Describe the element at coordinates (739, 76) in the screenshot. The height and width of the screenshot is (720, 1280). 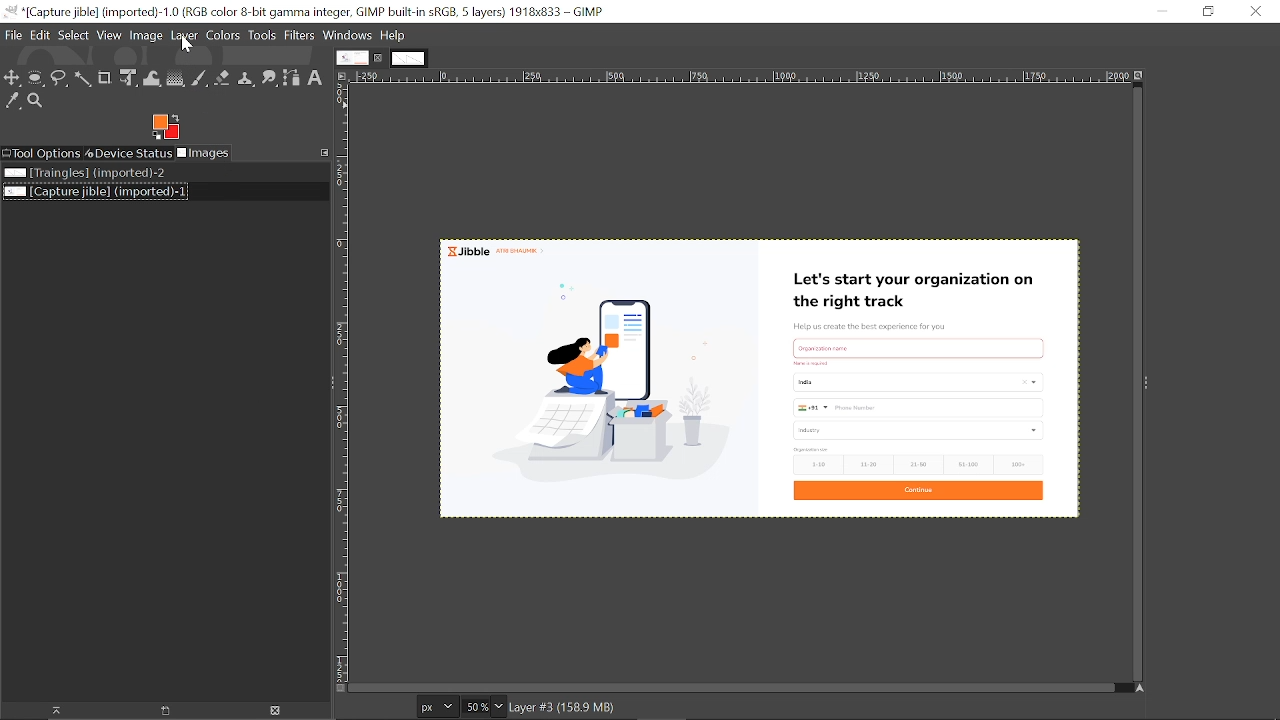
I see `Horizontal labe` at that location.